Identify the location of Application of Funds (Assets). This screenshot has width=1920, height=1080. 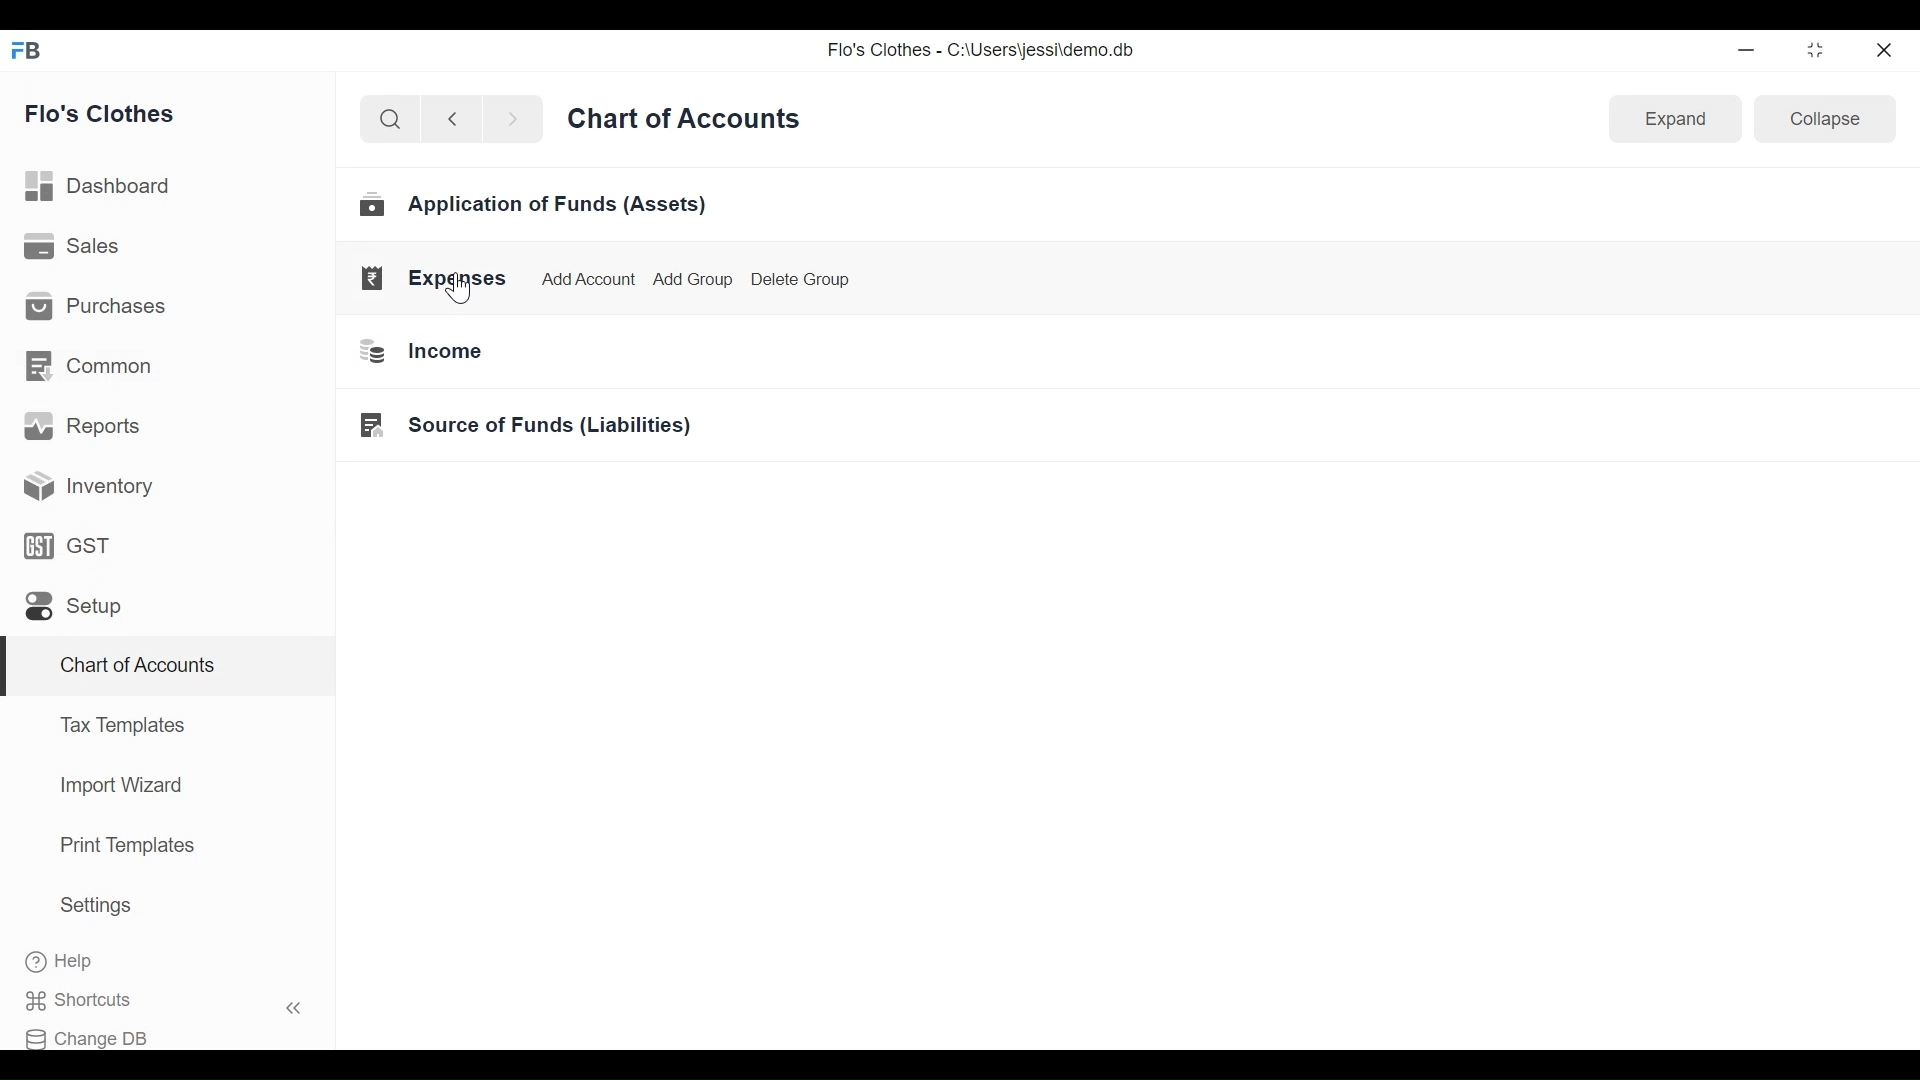
(536, 208).